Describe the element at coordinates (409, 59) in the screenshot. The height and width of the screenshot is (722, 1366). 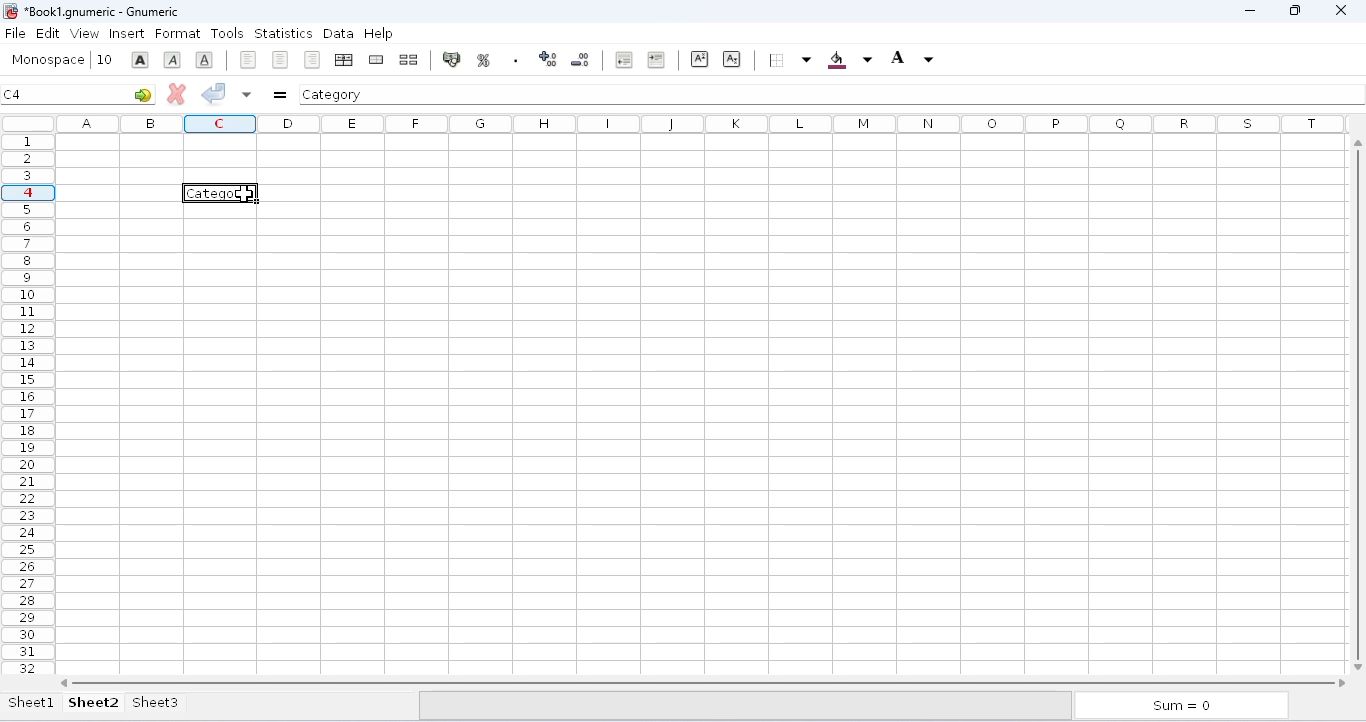
I see `split merged range of cells` at that location.